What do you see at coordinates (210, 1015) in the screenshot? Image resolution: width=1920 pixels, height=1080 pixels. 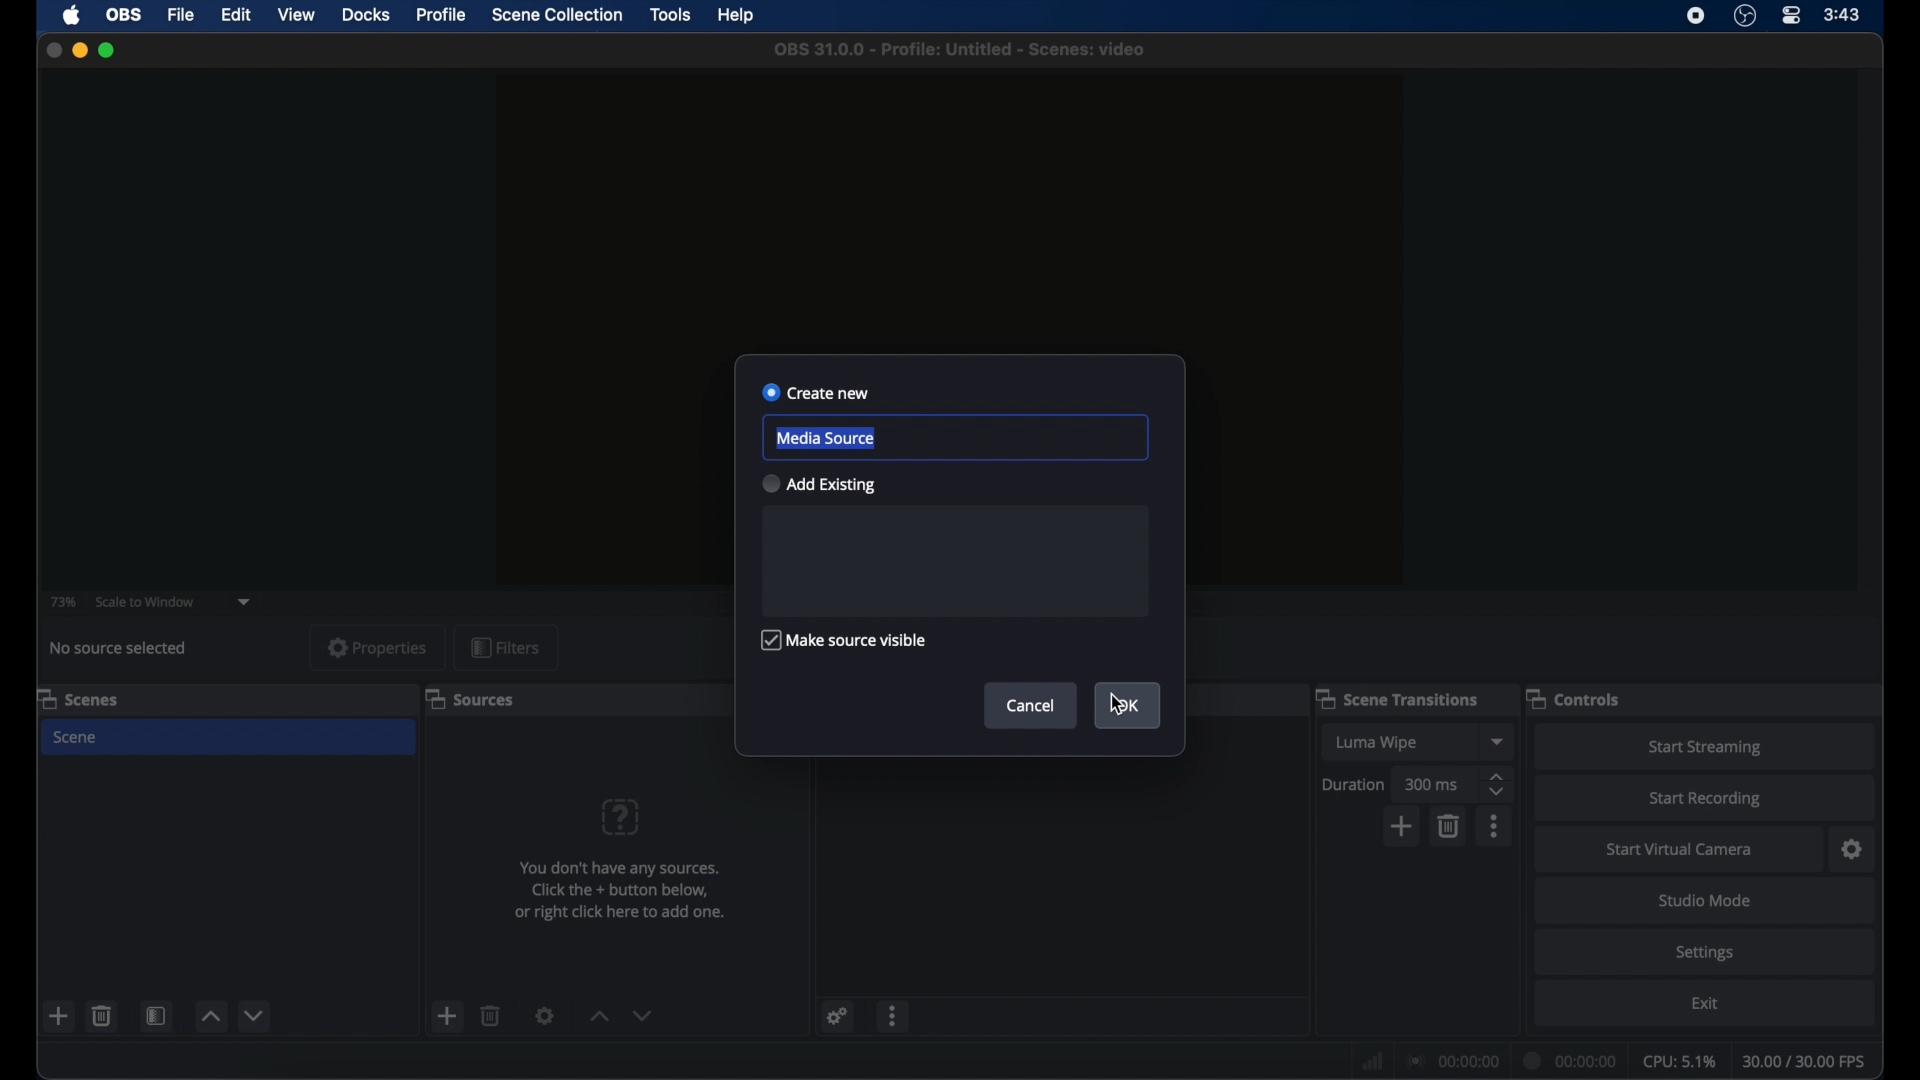 I see `increment` at bounding box center [210, 1015].